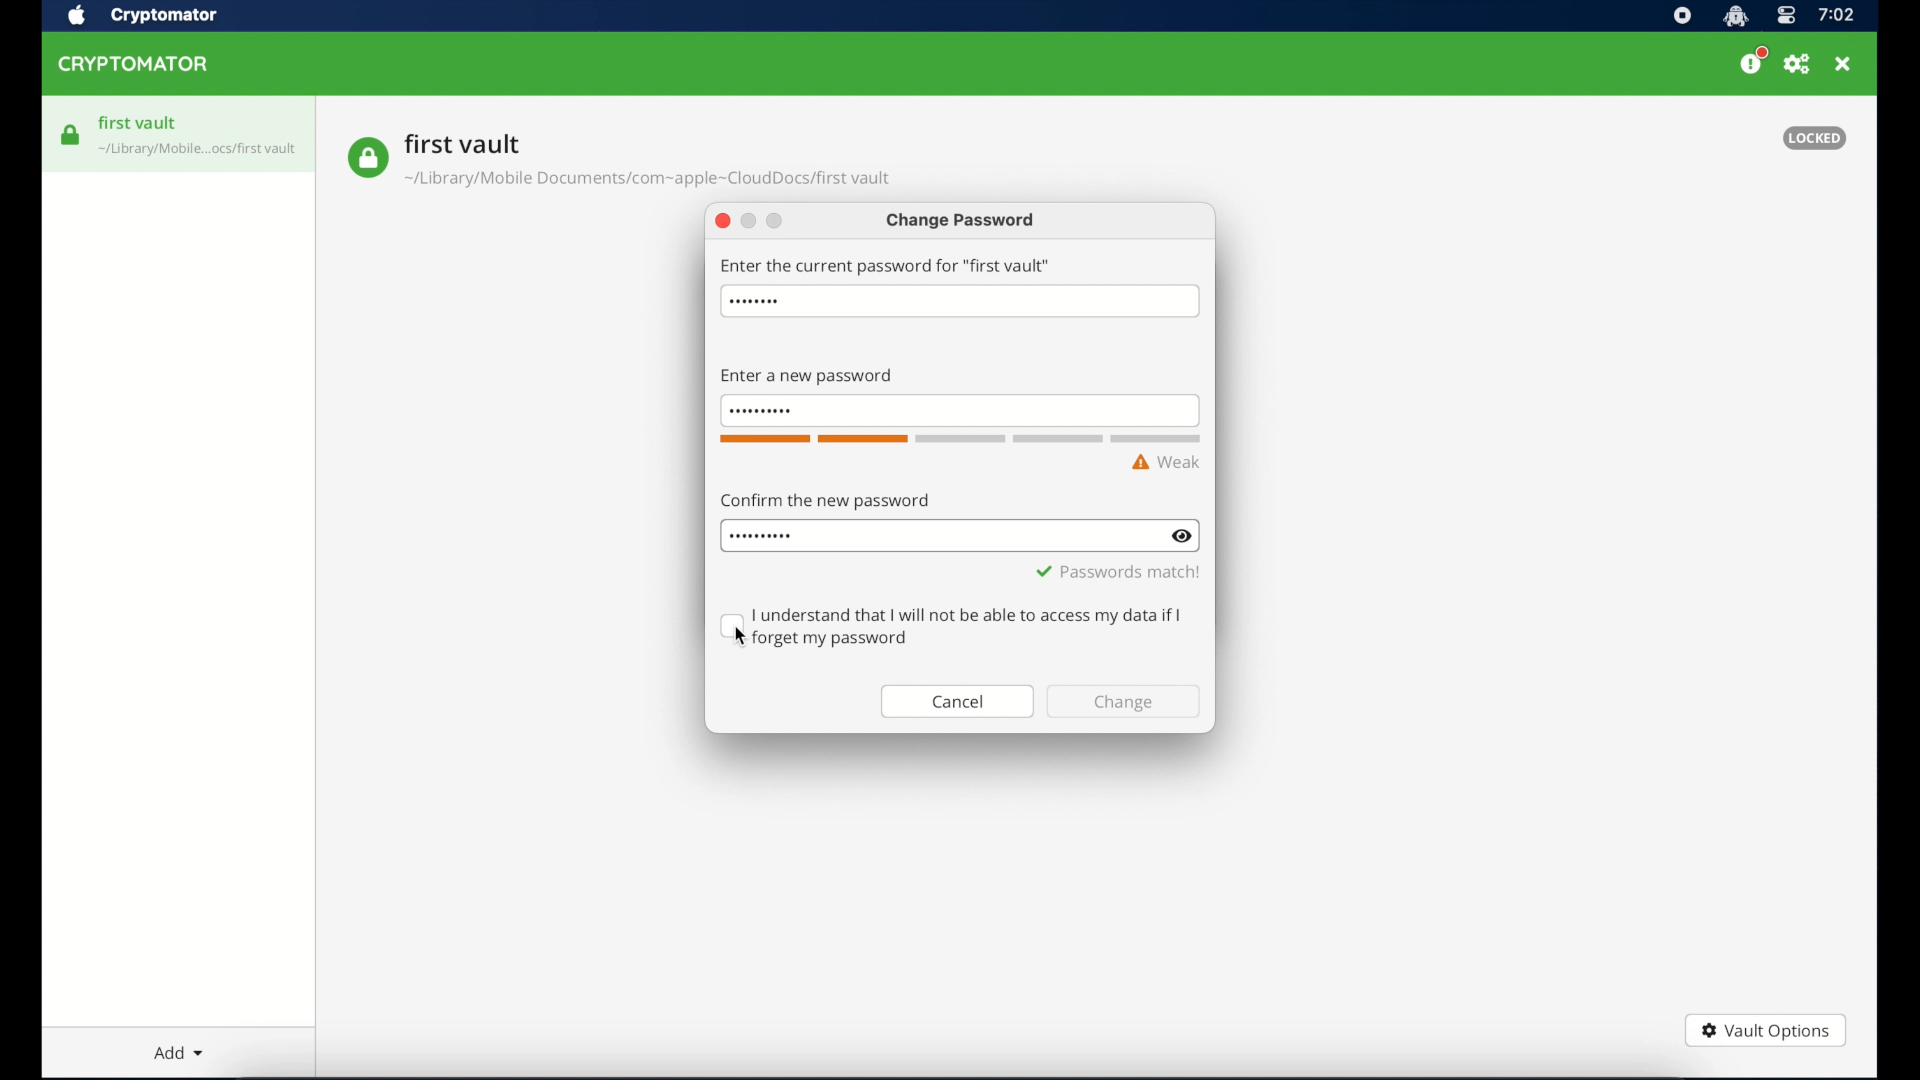 The width and height of the screenshot is (1920, 1080). What do you see at coordinates (774, 222) in the screenshot?
I see `maimize` at bounding box center [774, 222].